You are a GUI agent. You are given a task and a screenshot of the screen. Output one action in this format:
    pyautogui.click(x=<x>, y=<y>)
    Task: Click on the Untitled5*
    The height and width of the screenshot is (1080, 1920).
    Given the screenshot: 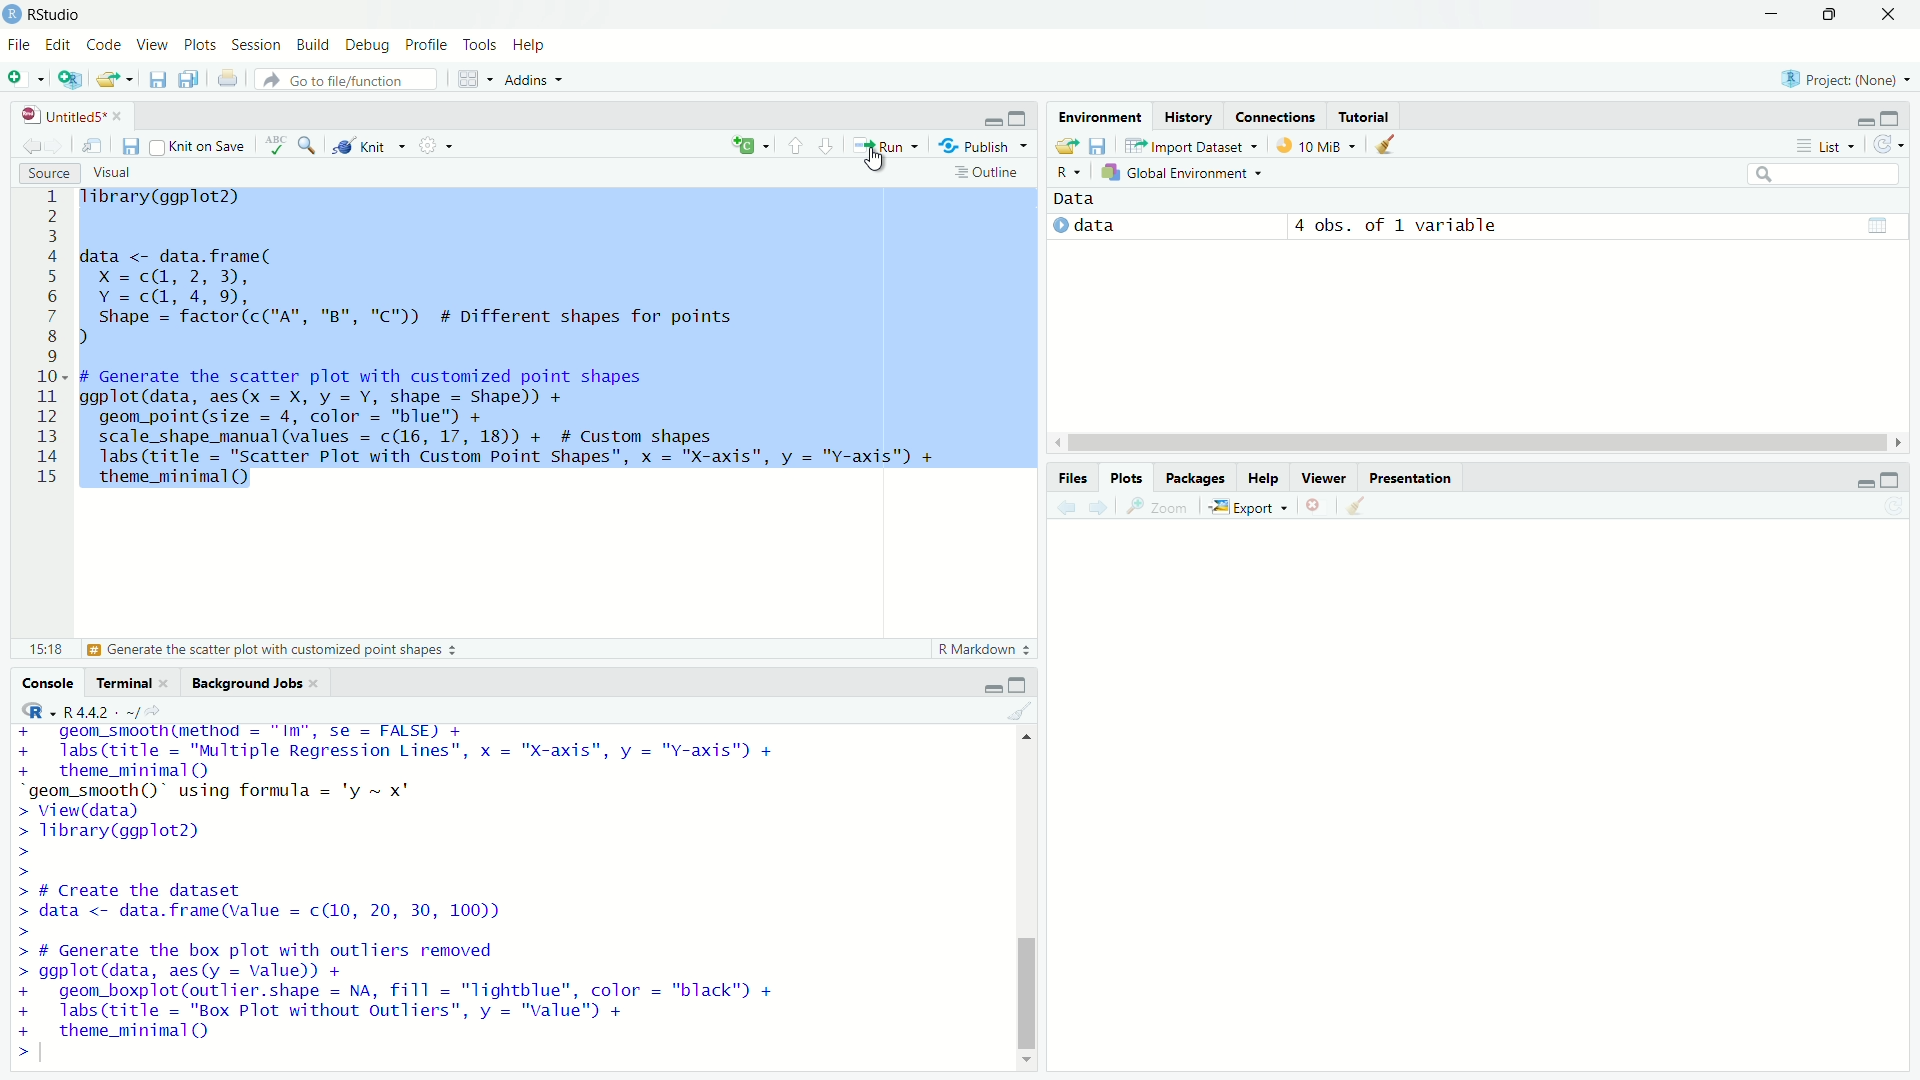 What is the action you would take?
    pyautogui.click(x=61, y=116)
    